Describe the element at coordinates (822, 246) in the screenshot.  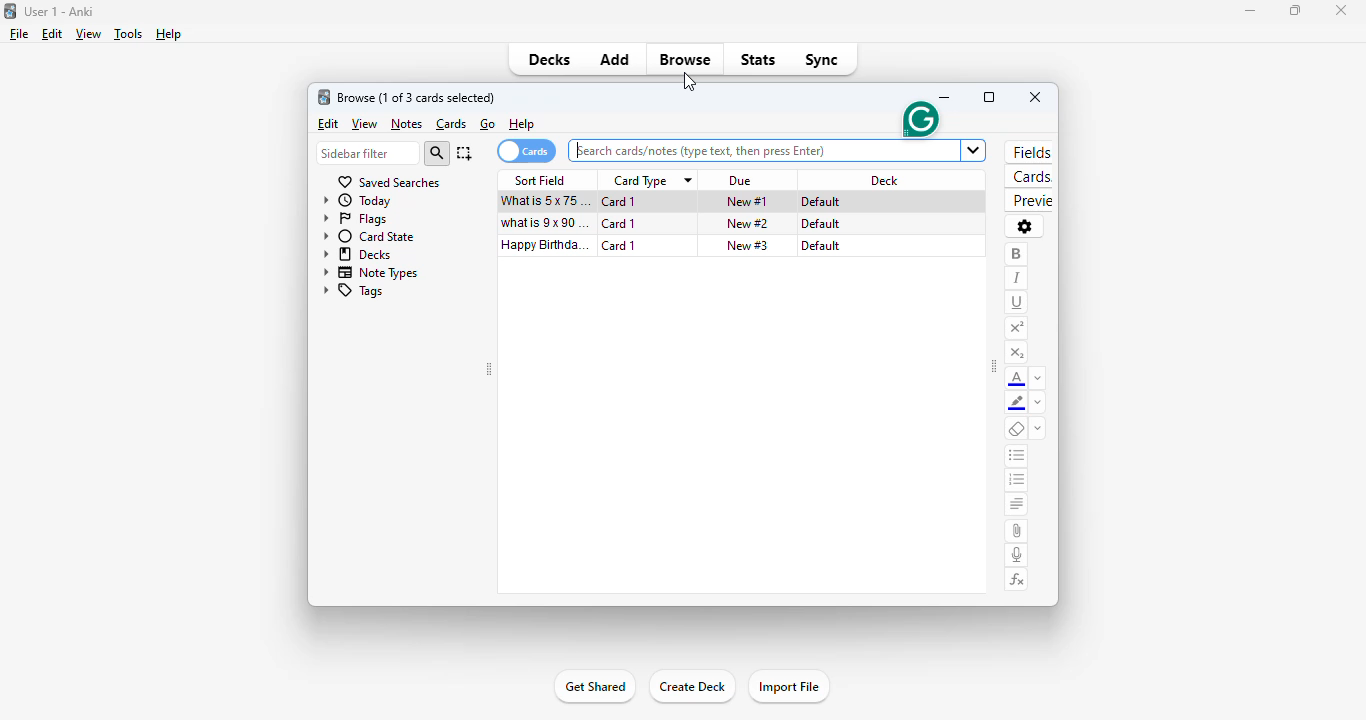
I see `default` at that location.